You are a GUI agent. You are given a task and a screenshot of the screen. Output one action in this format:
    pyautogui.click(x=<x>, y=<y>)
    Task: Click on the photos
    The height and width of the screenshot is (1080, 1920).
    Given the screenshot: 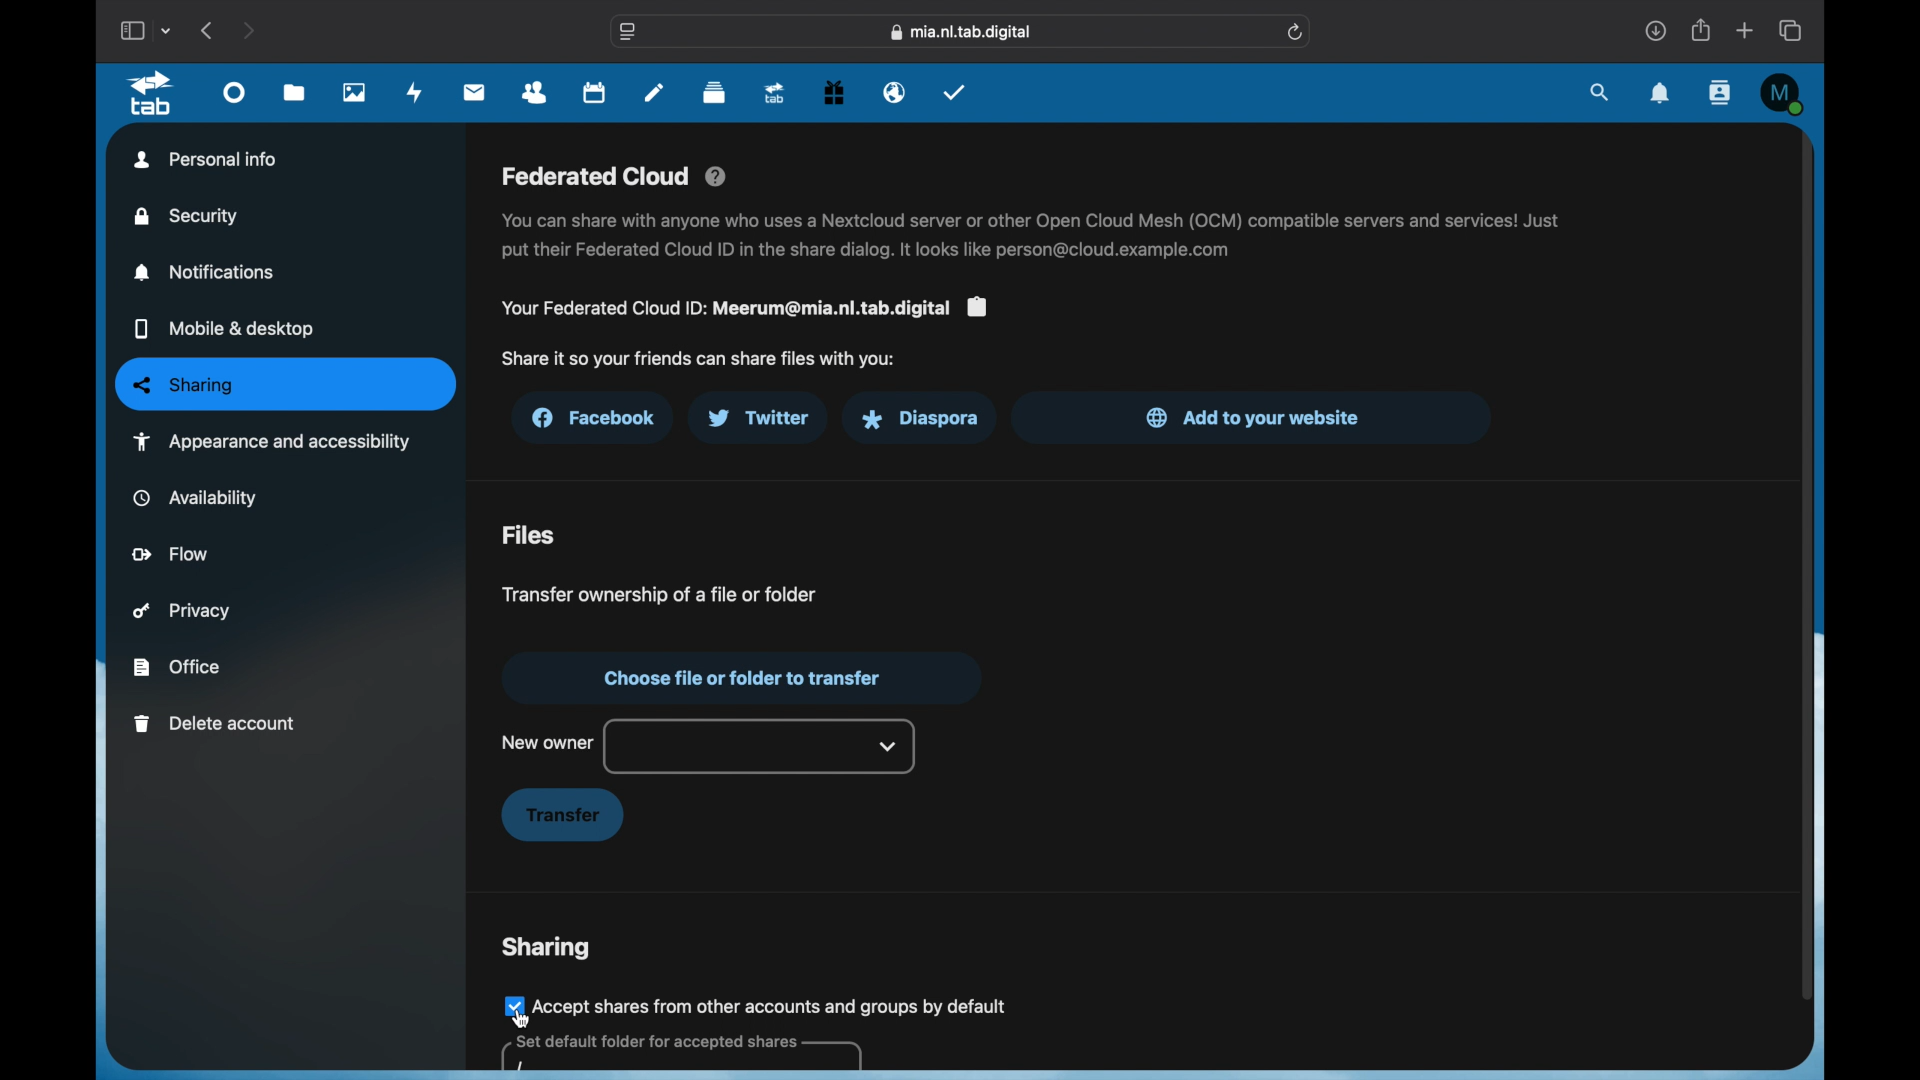 What is the action you would take?
    pyautogui.click(x=355, y=93)
    